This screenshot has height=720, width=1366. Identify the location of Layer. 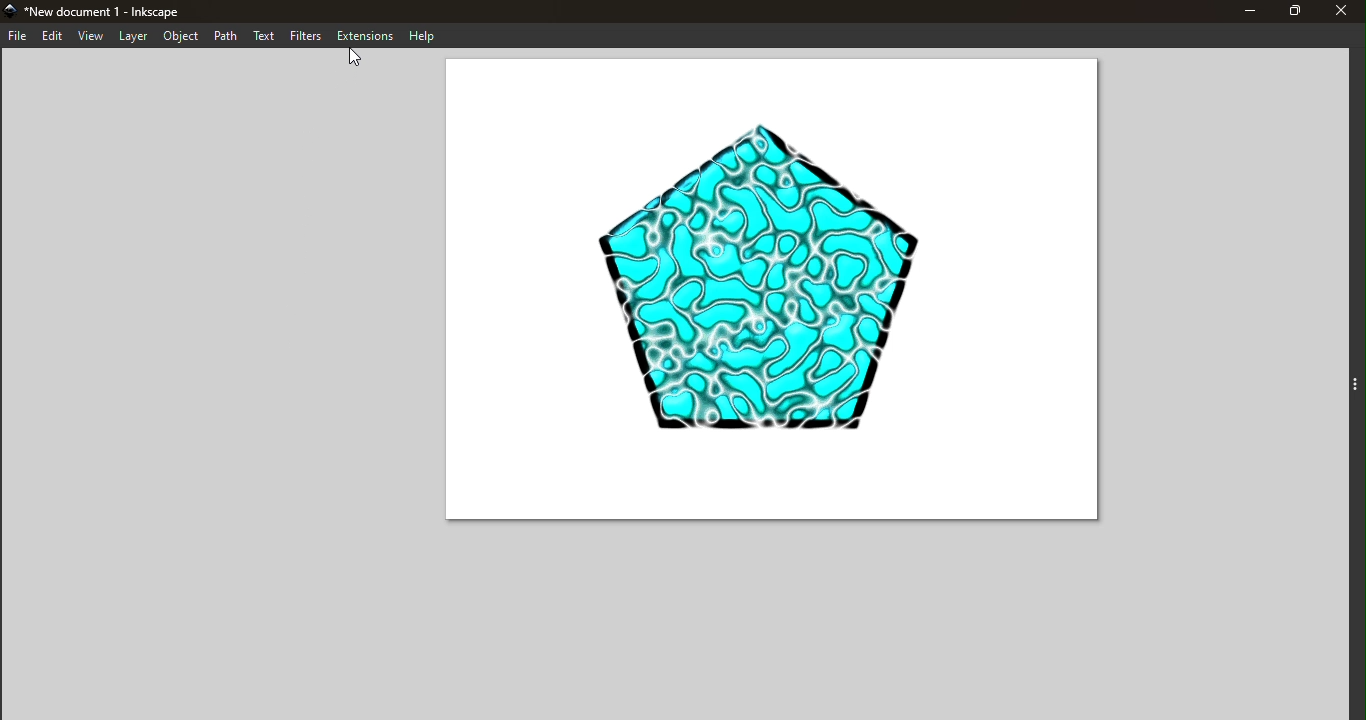
(134, 36).